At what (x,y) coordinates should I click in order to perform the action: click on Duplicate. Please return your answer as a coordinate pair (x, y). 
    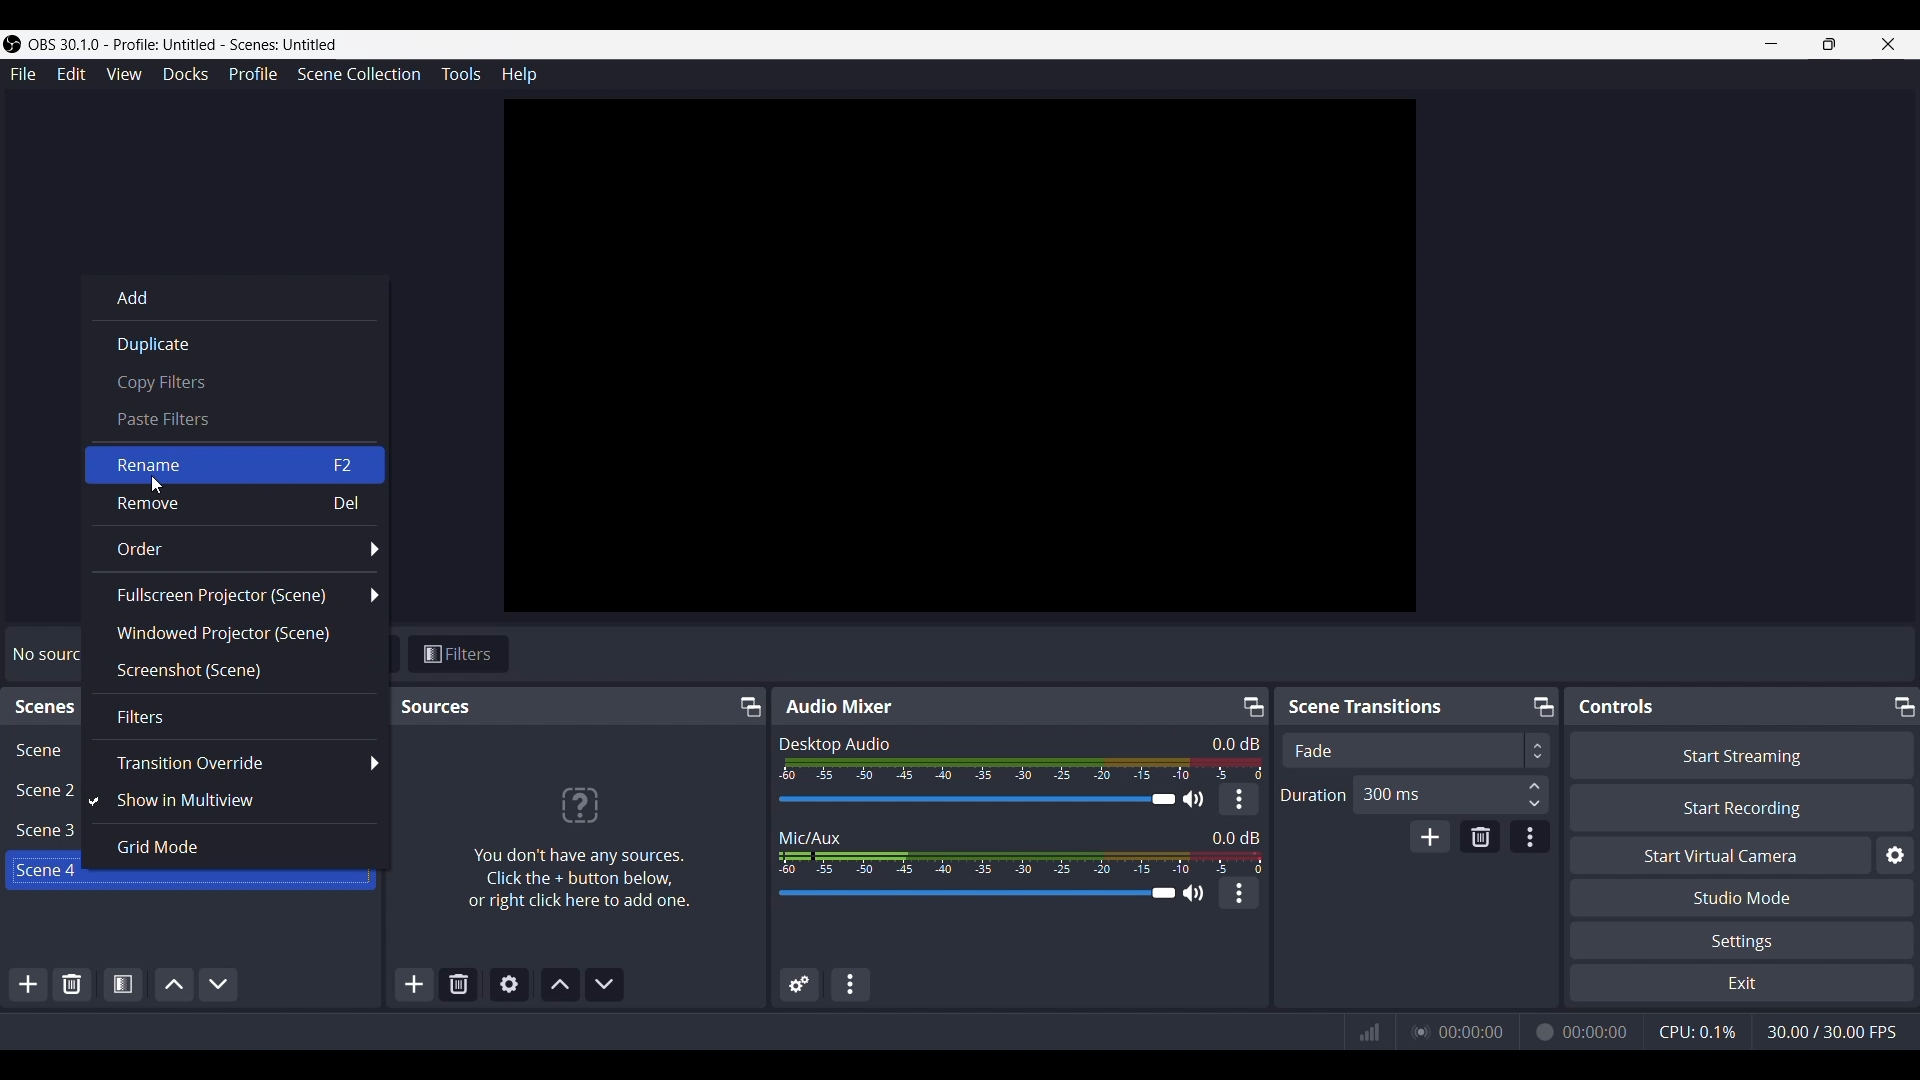
    Looking at the image, I should click on (151, 342).